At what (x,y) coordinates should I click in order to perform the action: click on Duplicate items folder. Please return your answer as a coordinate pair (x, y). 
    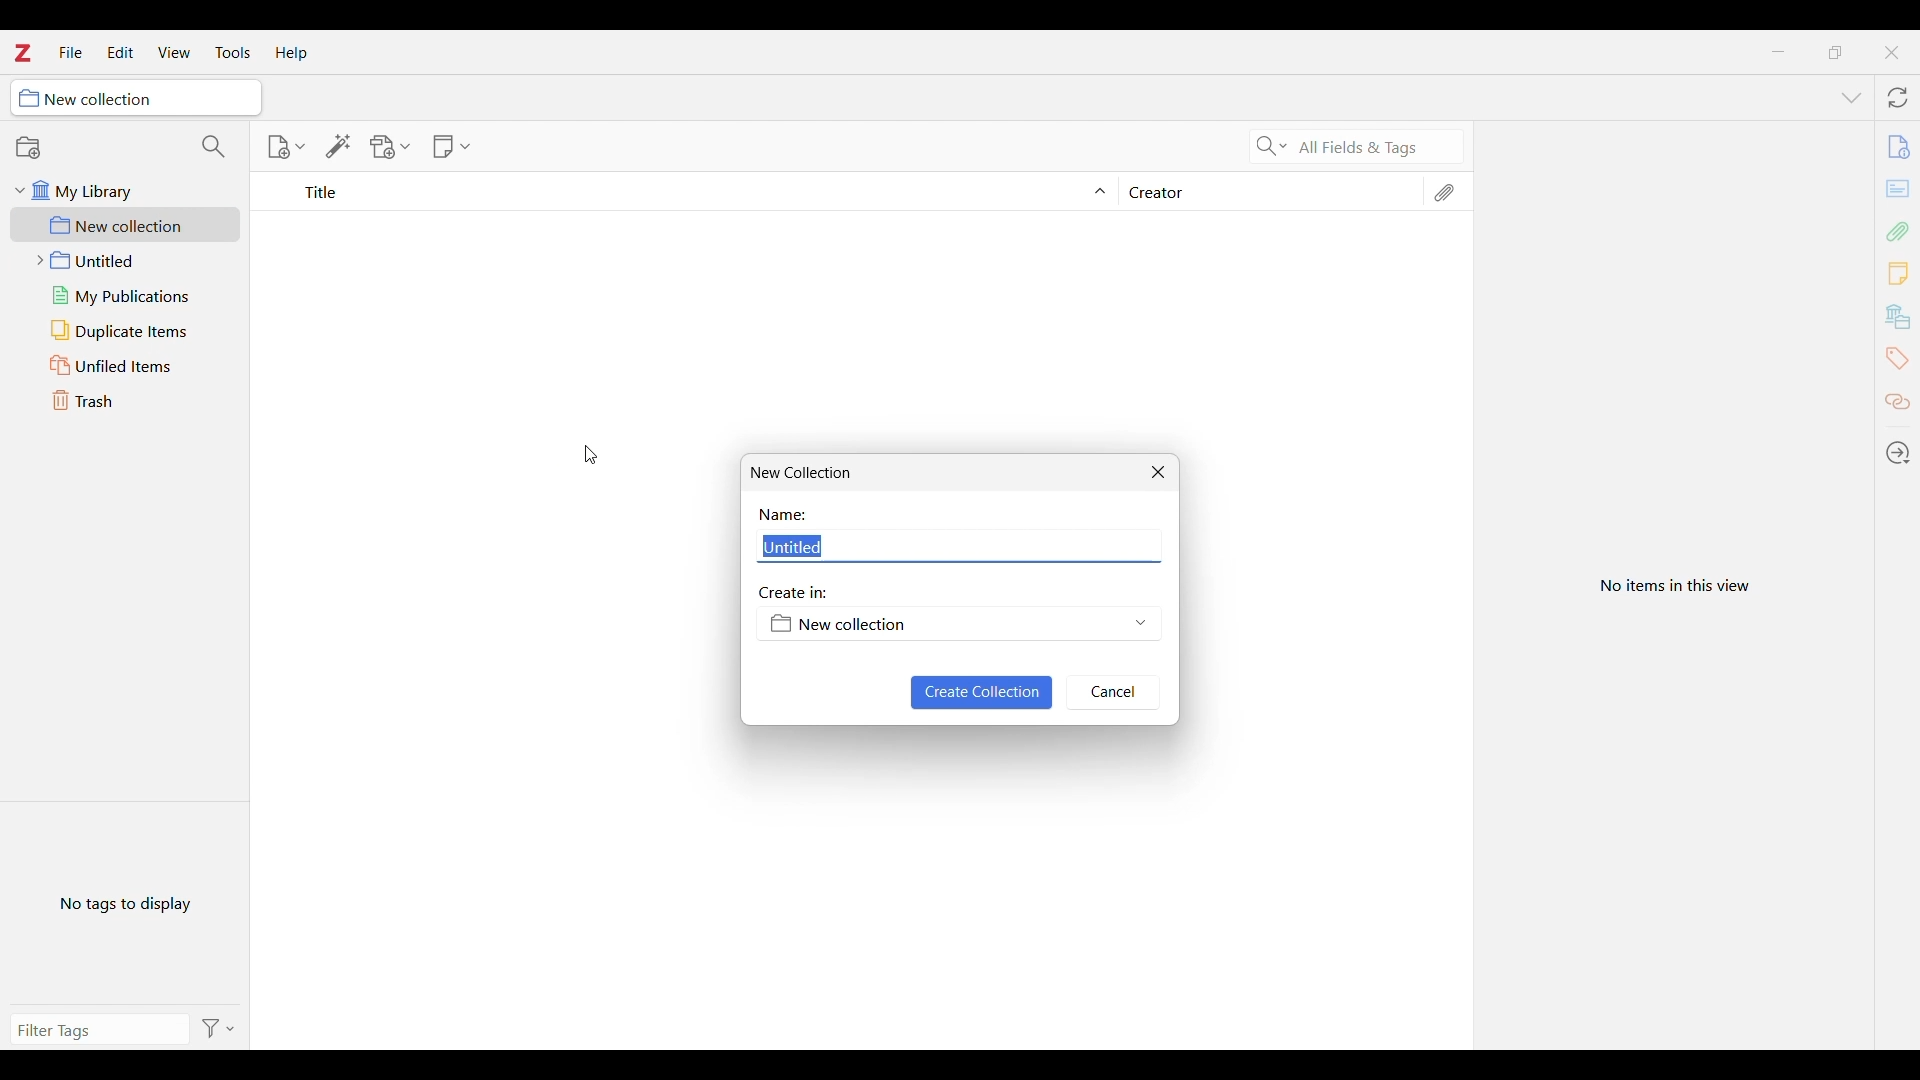
    Looking at the image, I should click on (125, 331).